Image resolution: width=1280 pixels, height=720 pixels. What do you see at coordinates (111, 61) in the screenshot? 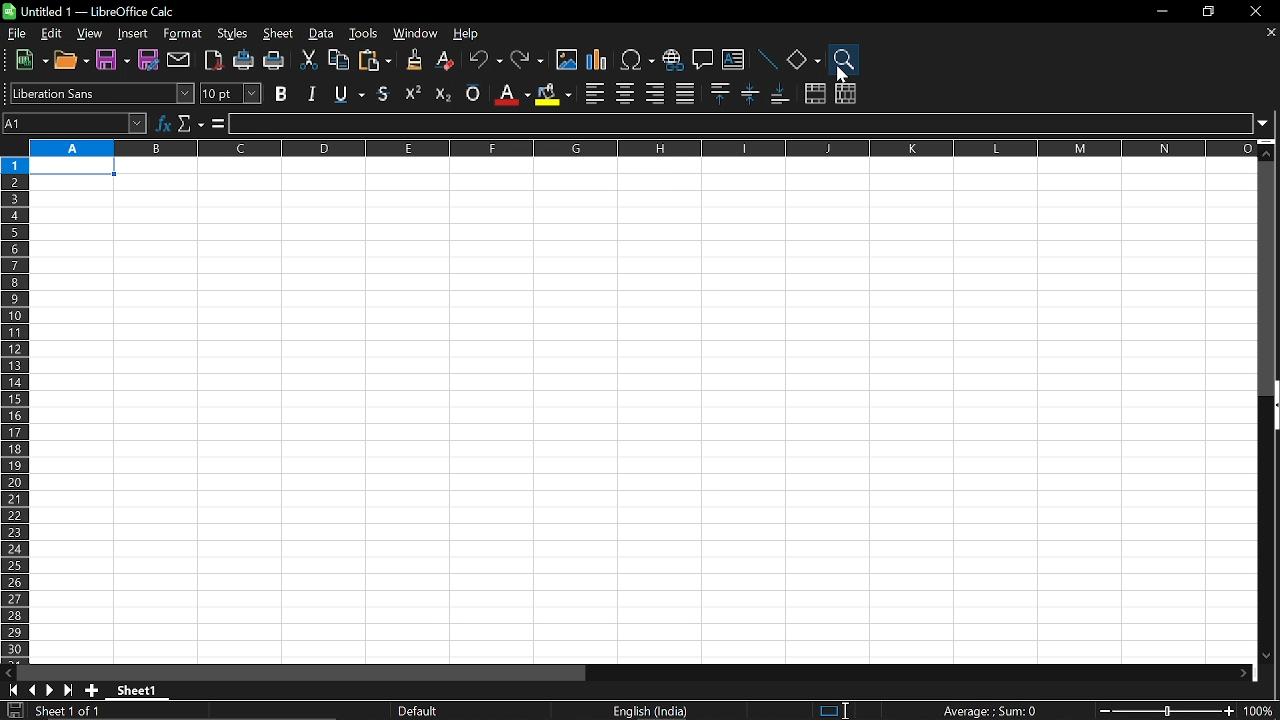
I see `Save` at bounding box center [111, 61].